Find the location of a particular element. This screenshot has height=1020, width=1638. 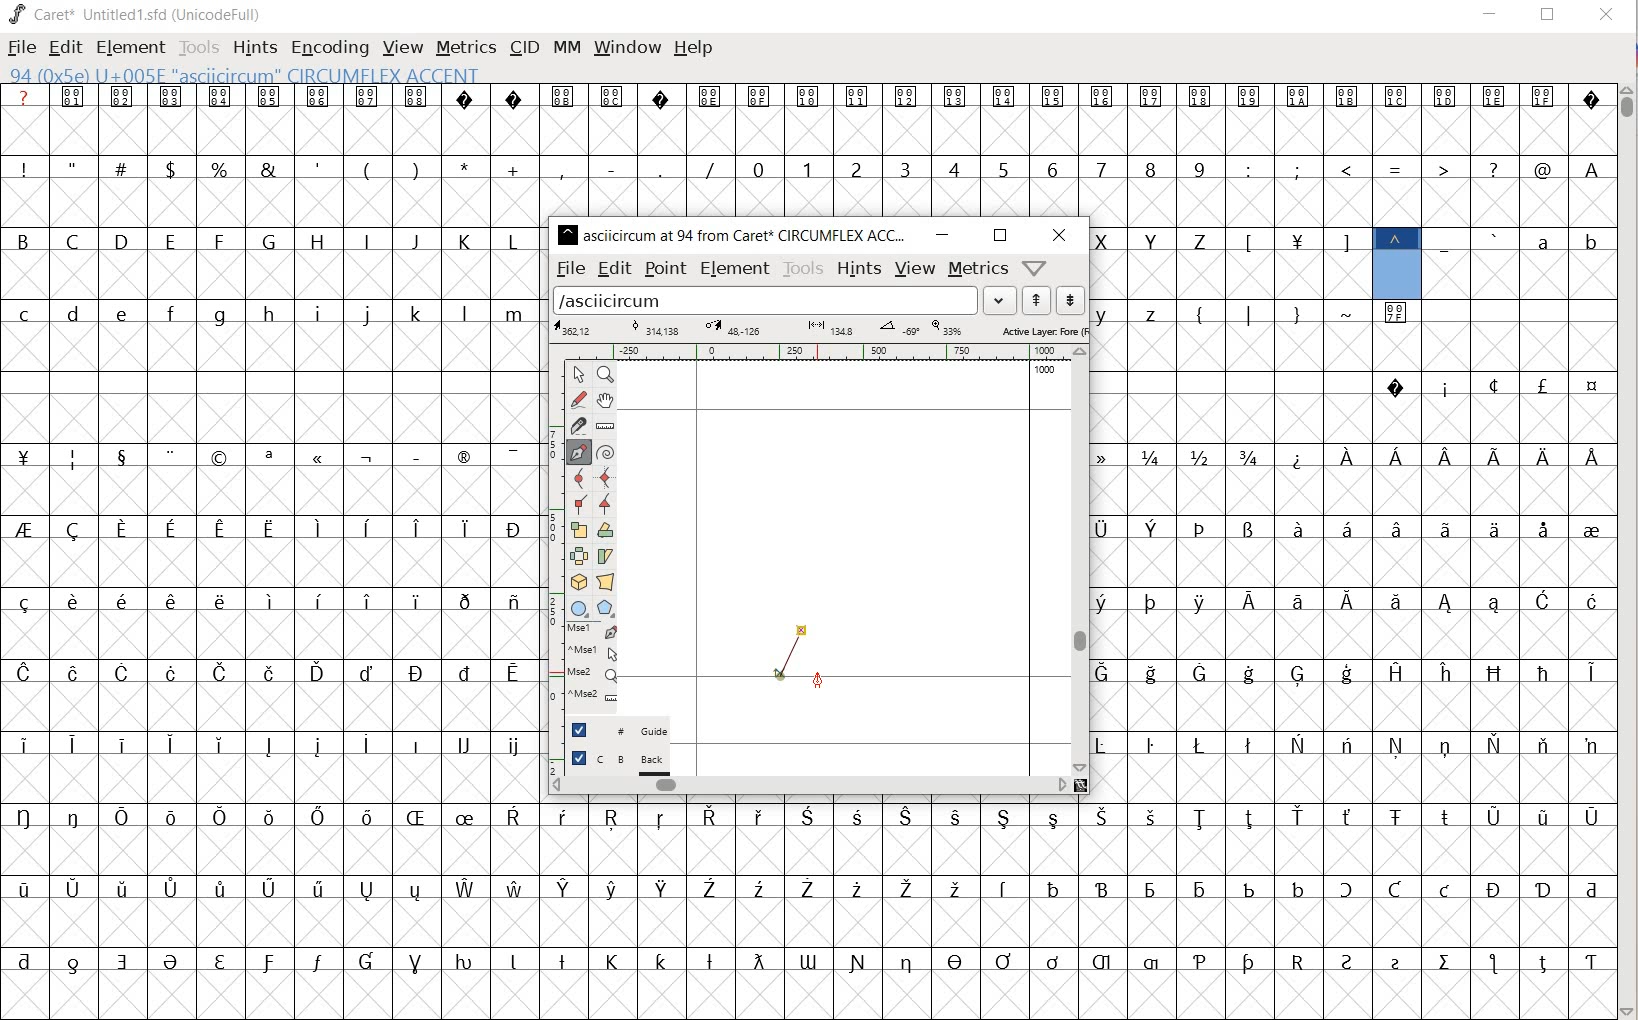

rotate the selection in 3D and project back to plane is located at coordinates (576, 581).